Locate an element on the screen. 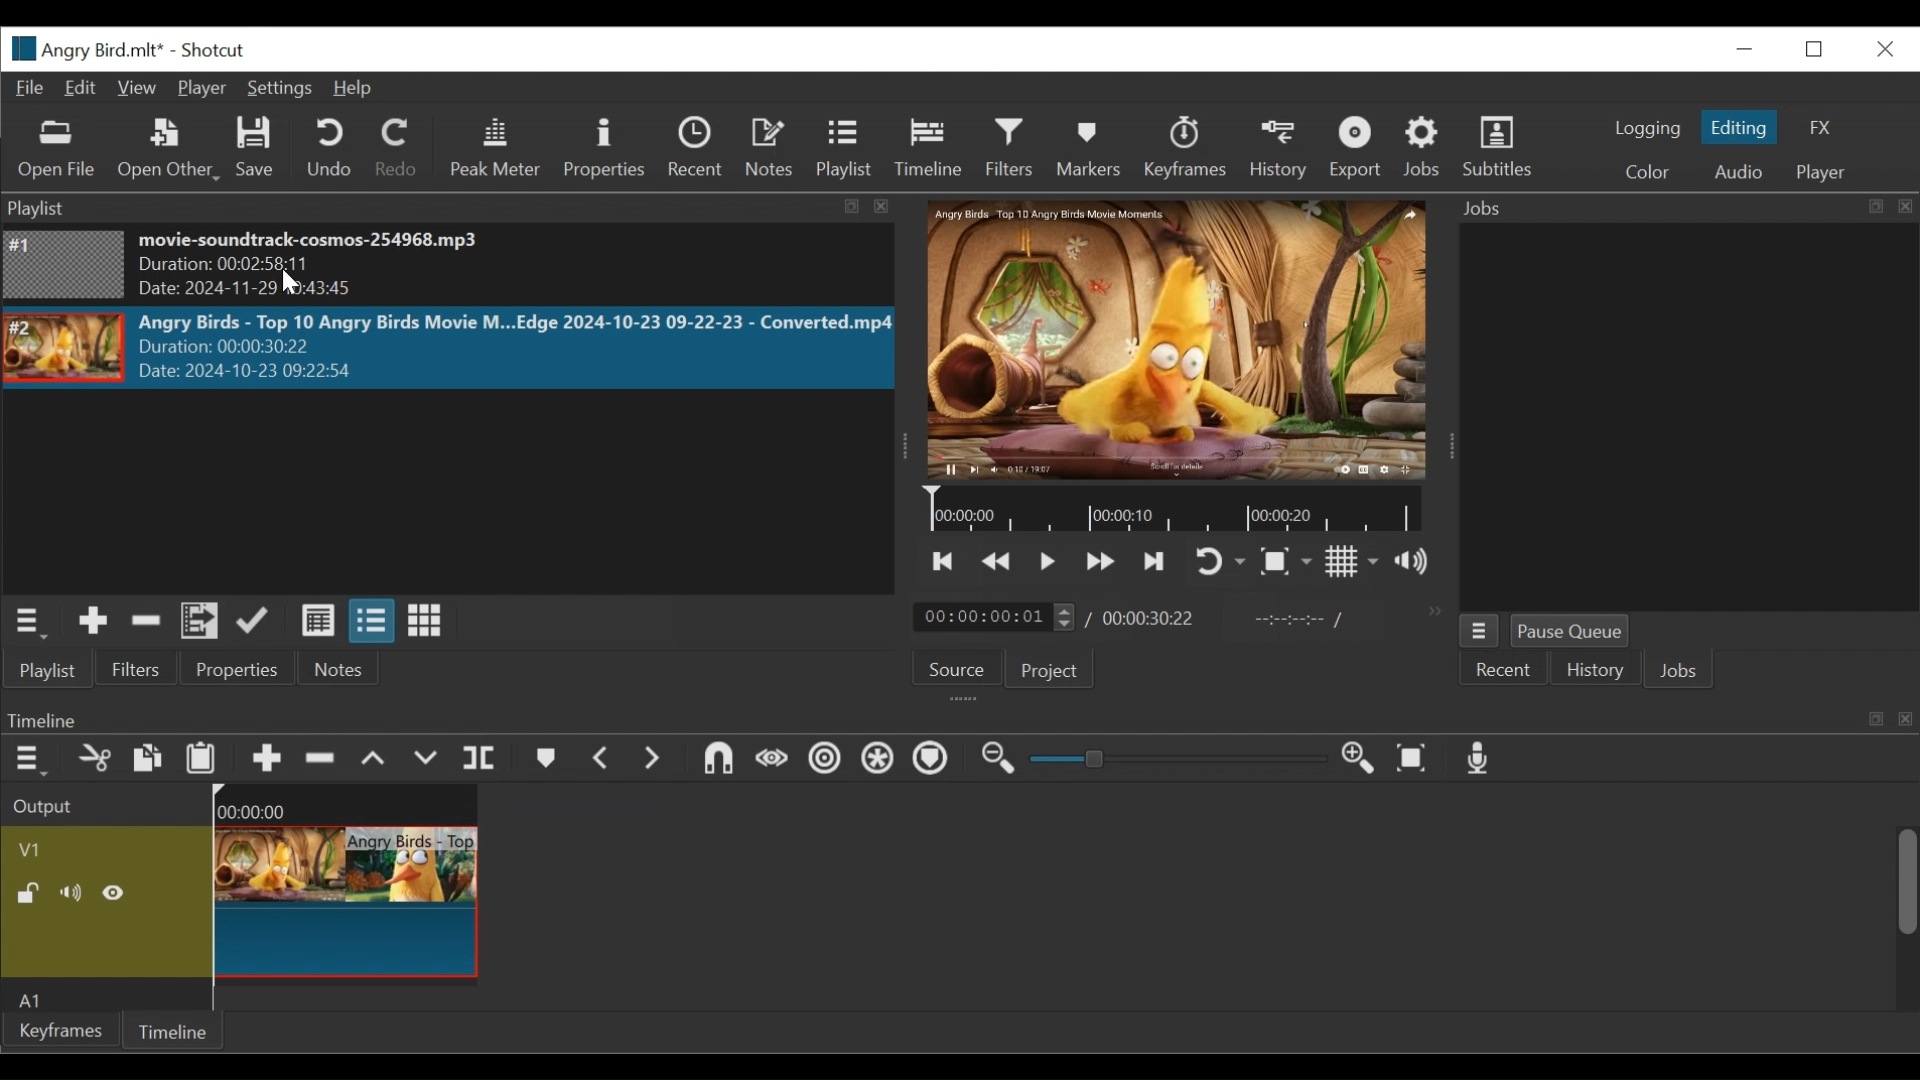 The height and width of the screenshot is (1080, 1920). History is located at coordinates (1277, 149).